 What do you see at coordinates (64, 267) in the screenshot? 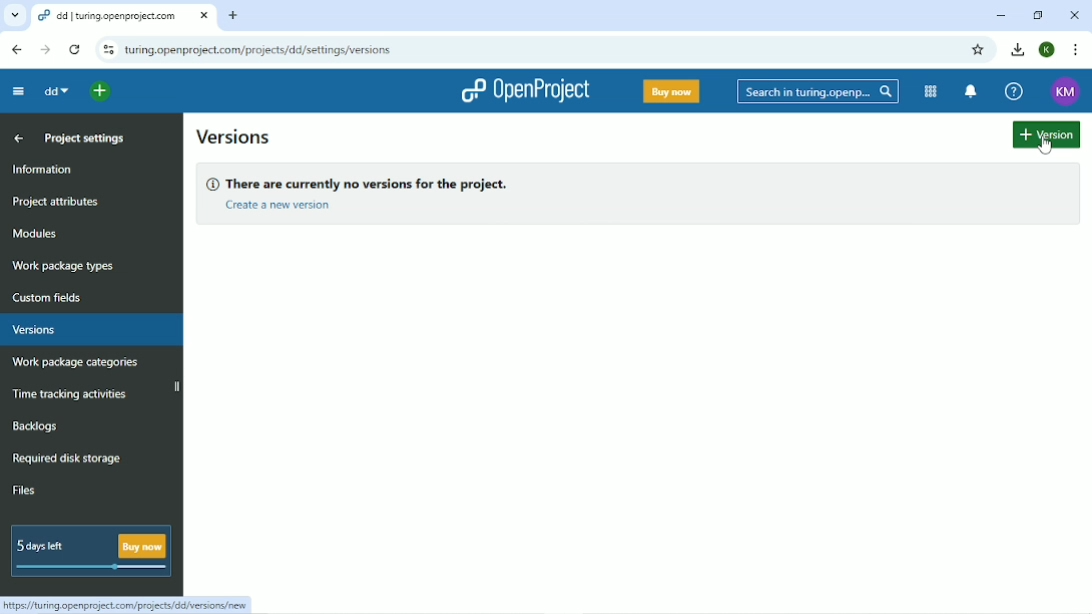
I see `Work package types` at bounding box center [64, 267].